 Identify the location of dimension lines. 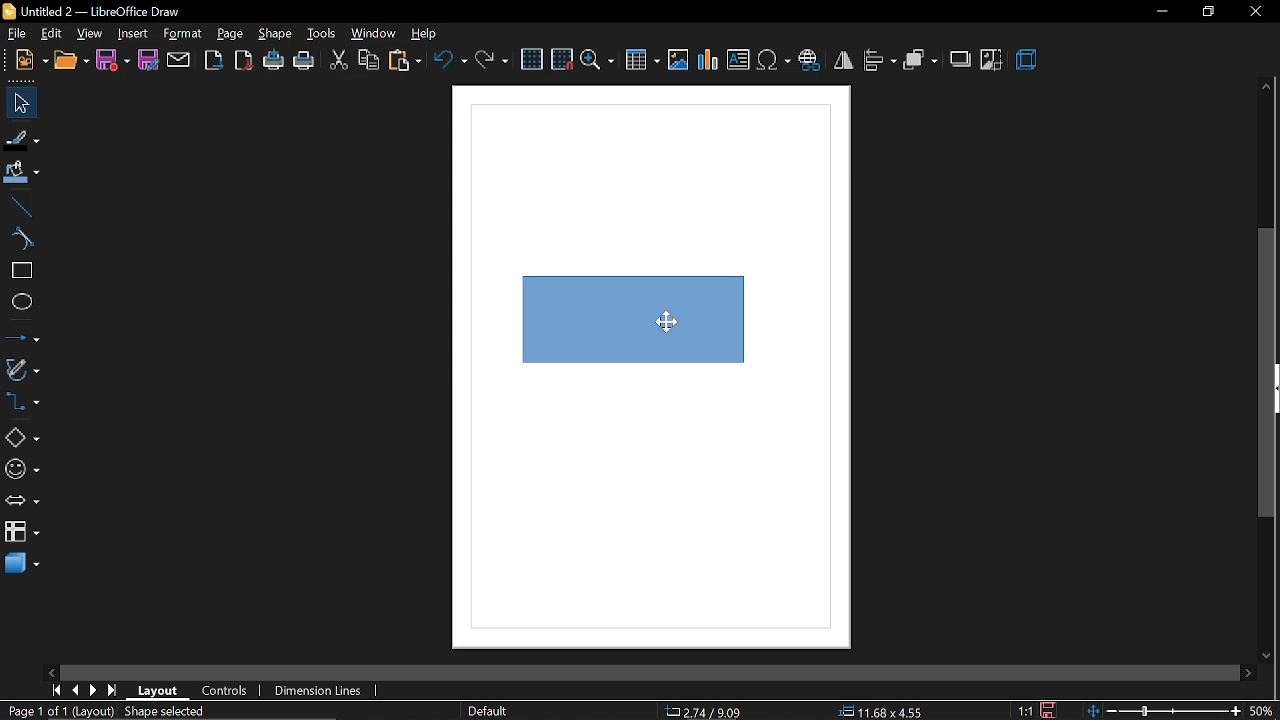
(323, 689).